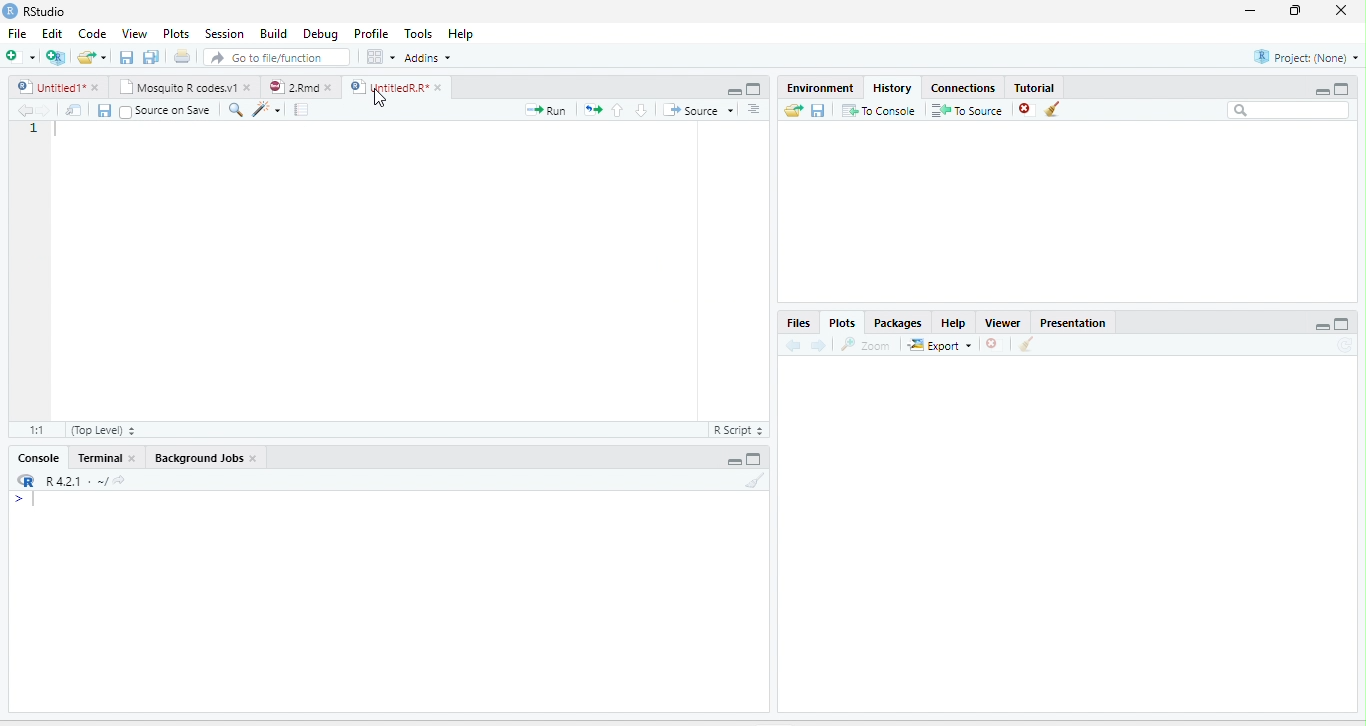 Image resolution: width=1366 pixels, height=726 pixels. Describe the element at coordinates (165, 110) in the screenshot. I see `Source on Save` at that location.